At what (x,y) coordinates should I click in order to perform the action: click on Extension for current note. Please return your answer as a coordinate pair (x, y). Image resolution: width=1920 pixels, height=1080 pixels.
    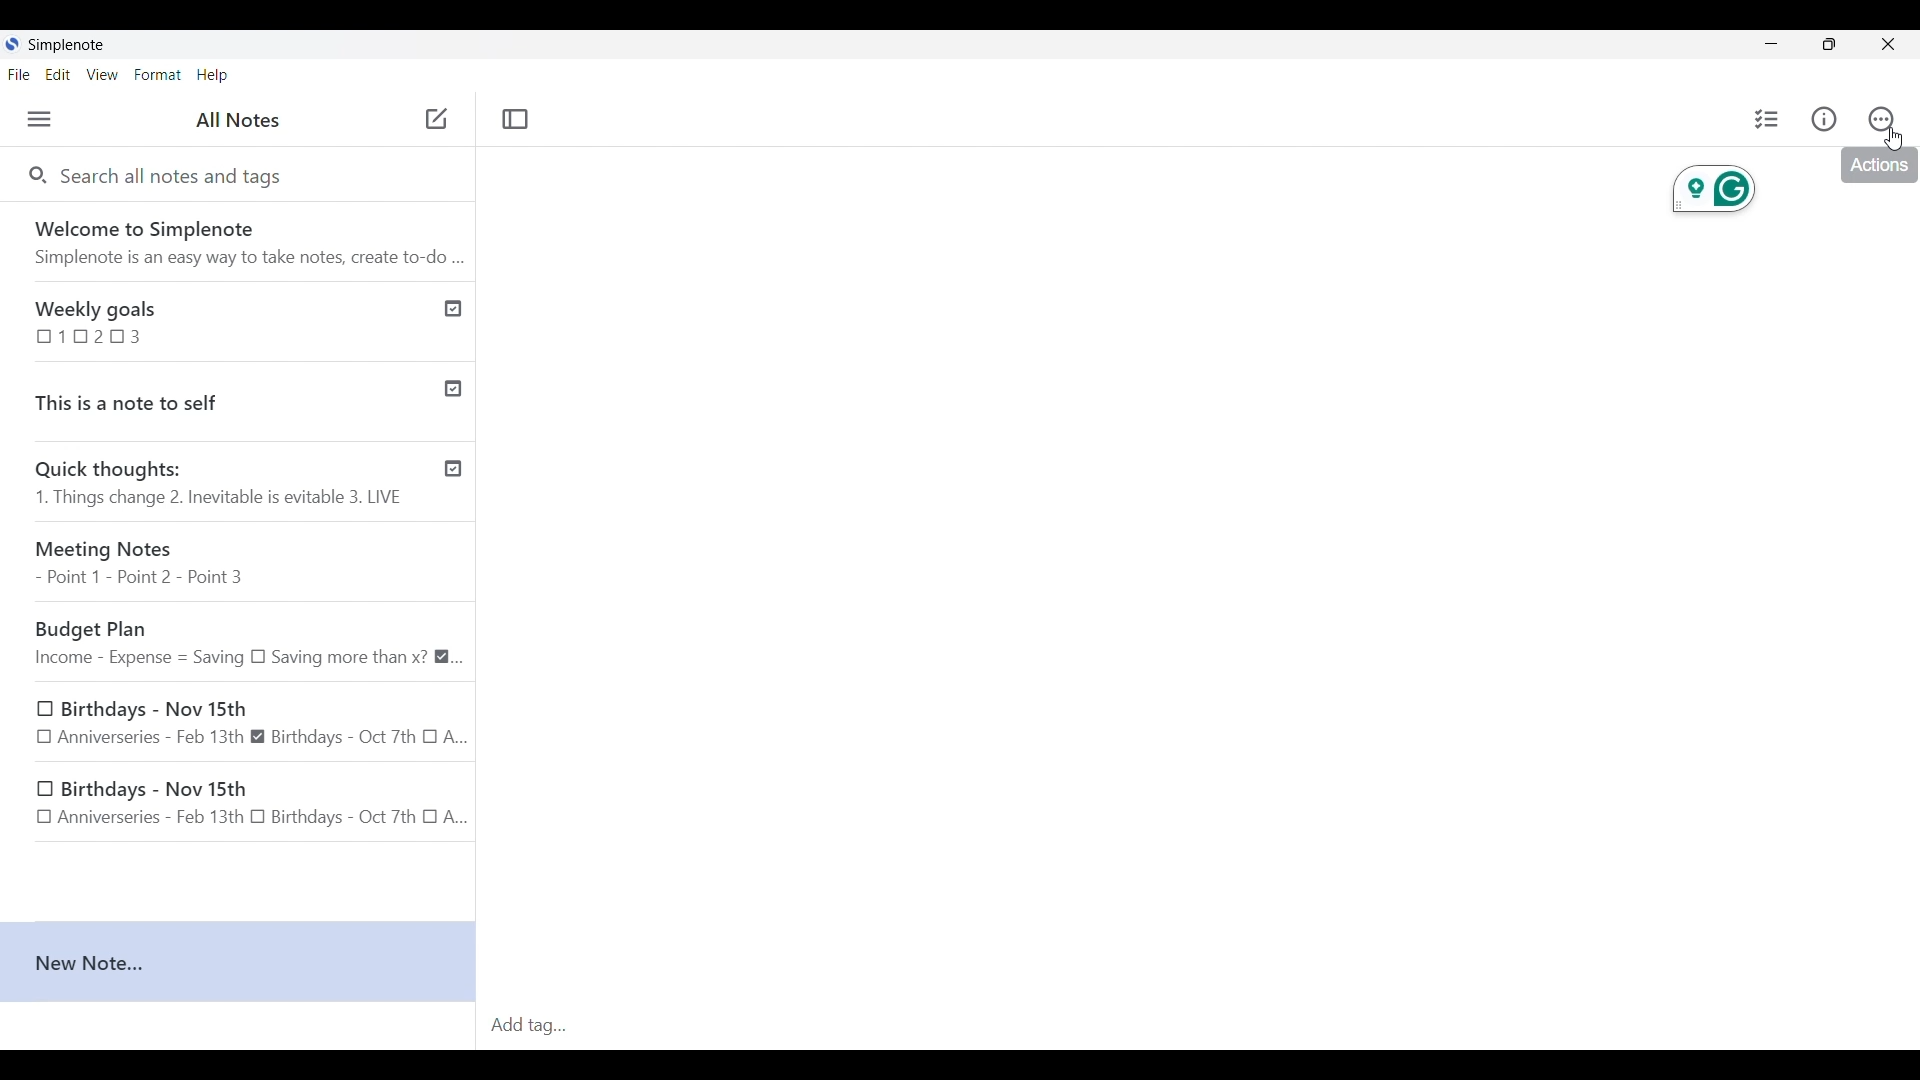
    Looking at the image, I should click on (1713, 188).